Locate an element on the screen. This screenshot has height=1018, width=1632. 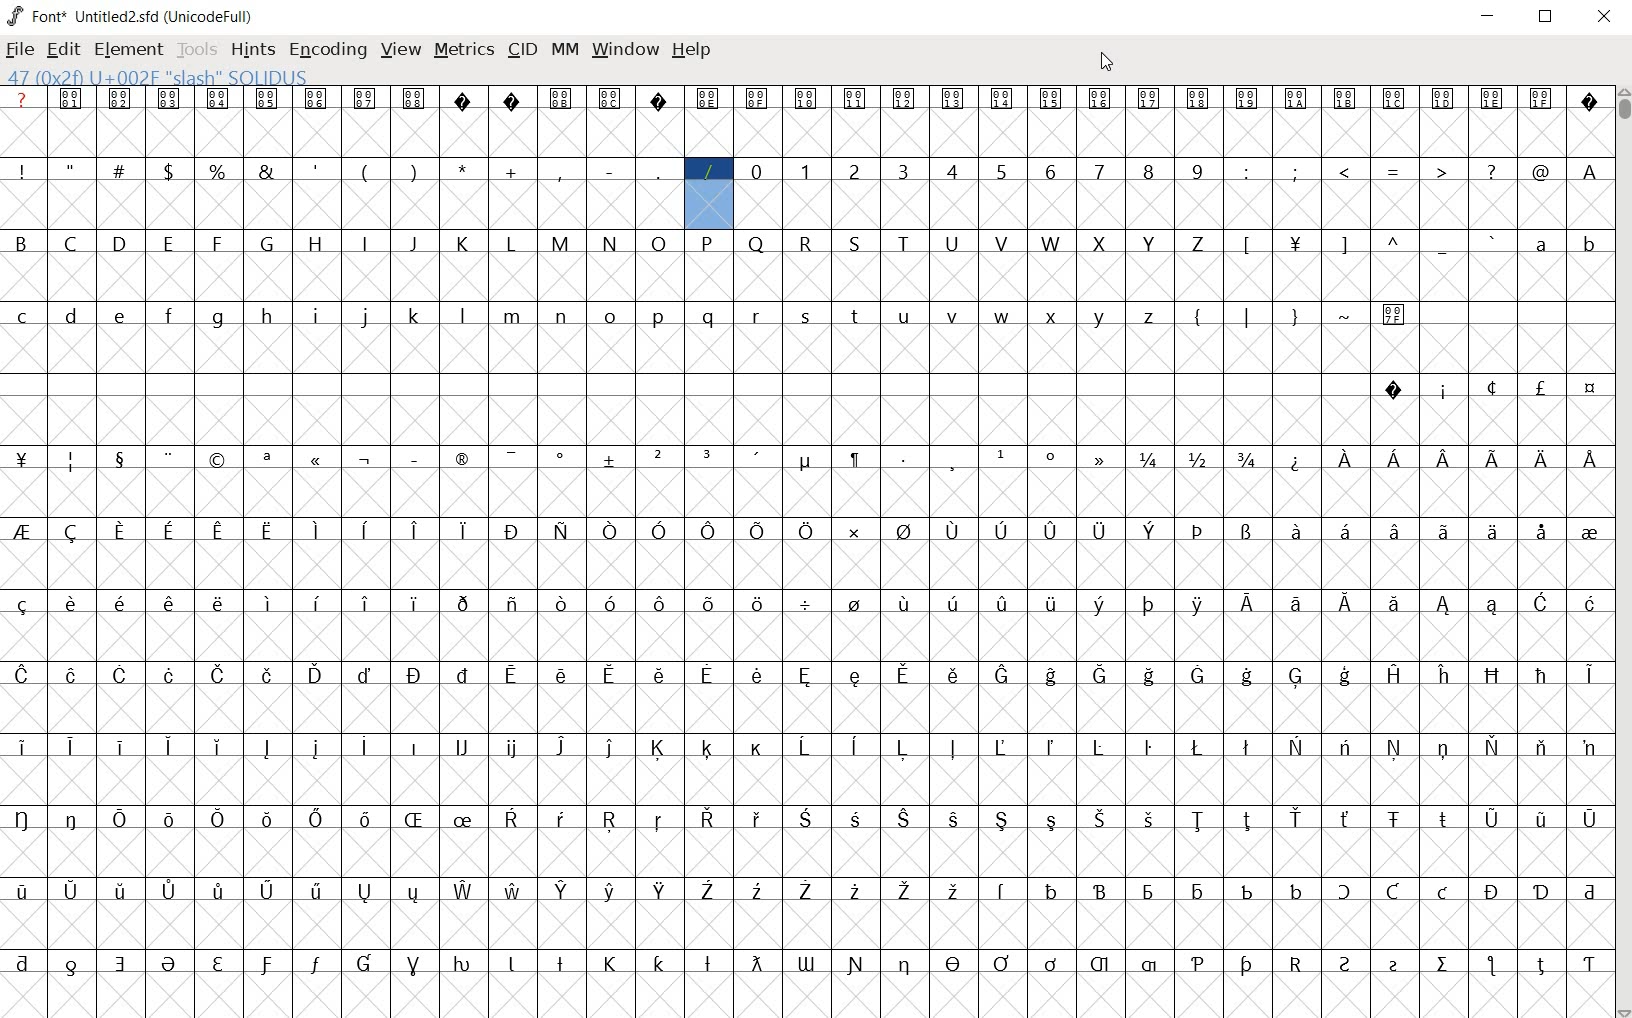
glyph is located at coordinates (1098, 532).